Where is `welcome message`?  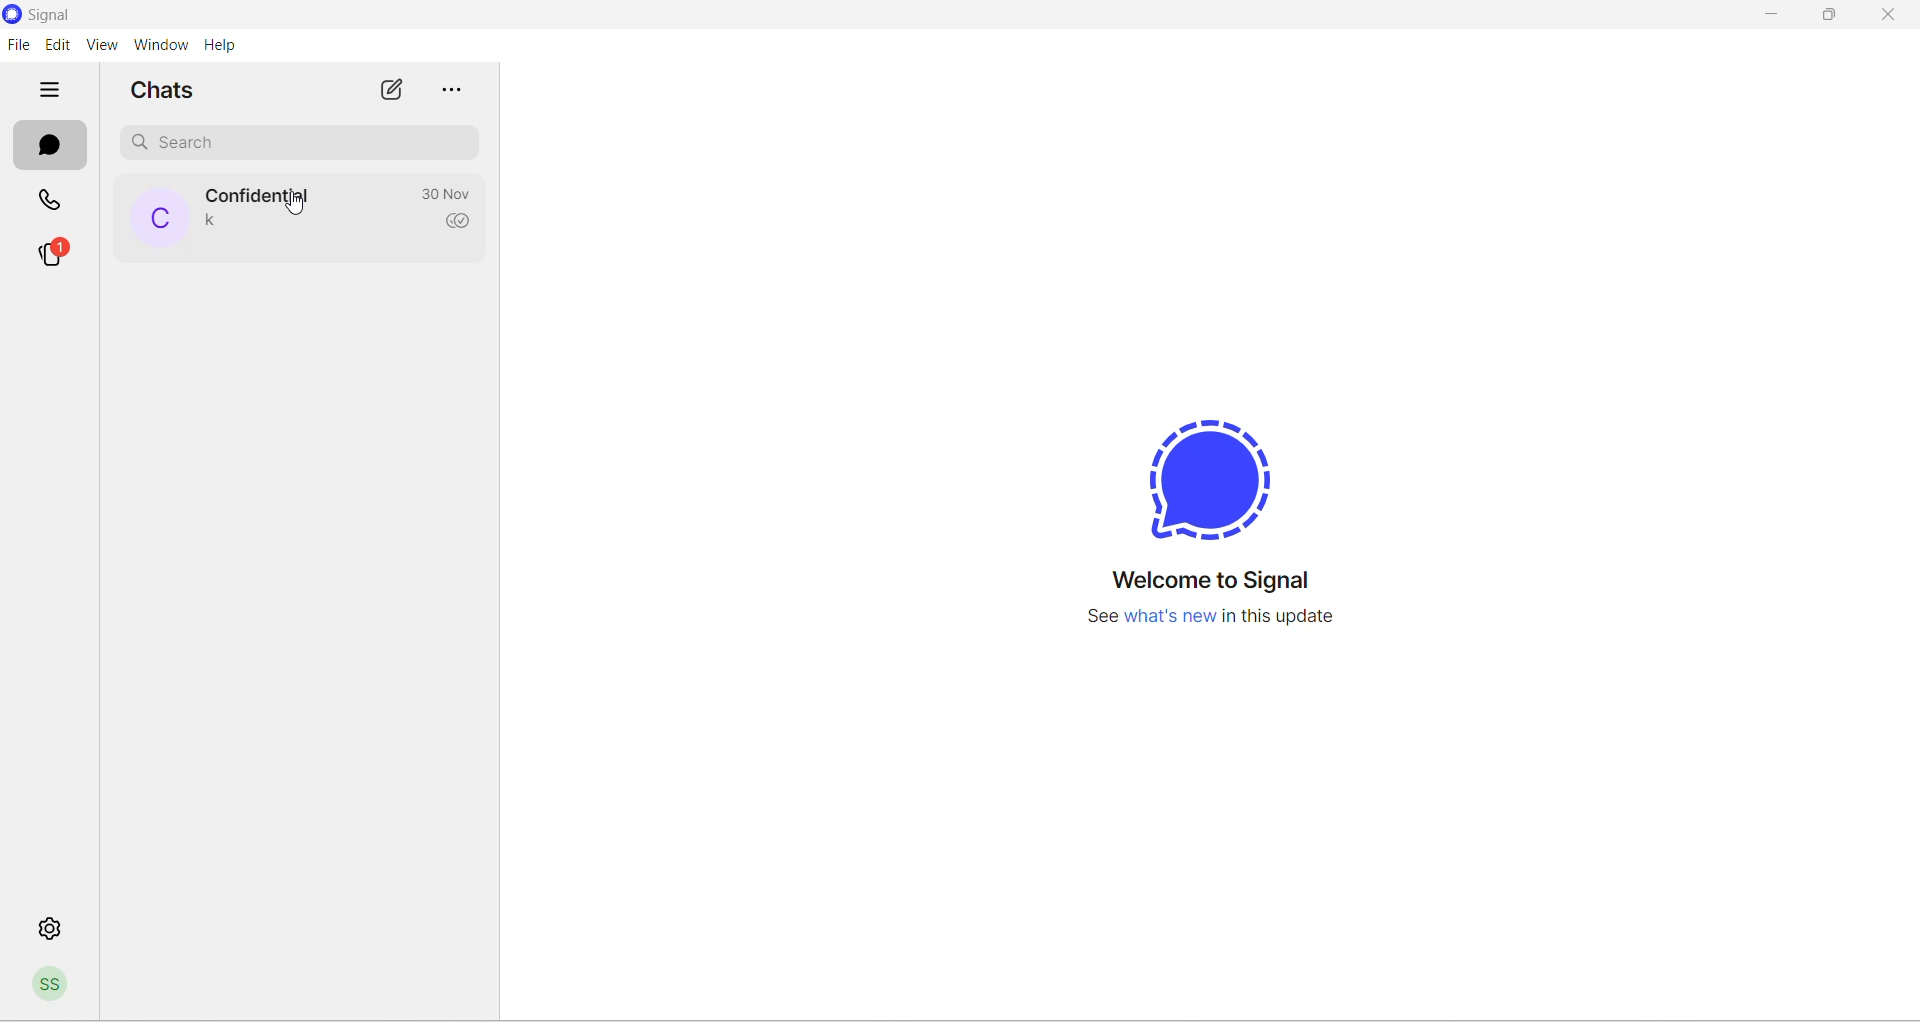
welcome message is located at coordinates (1222, 582).